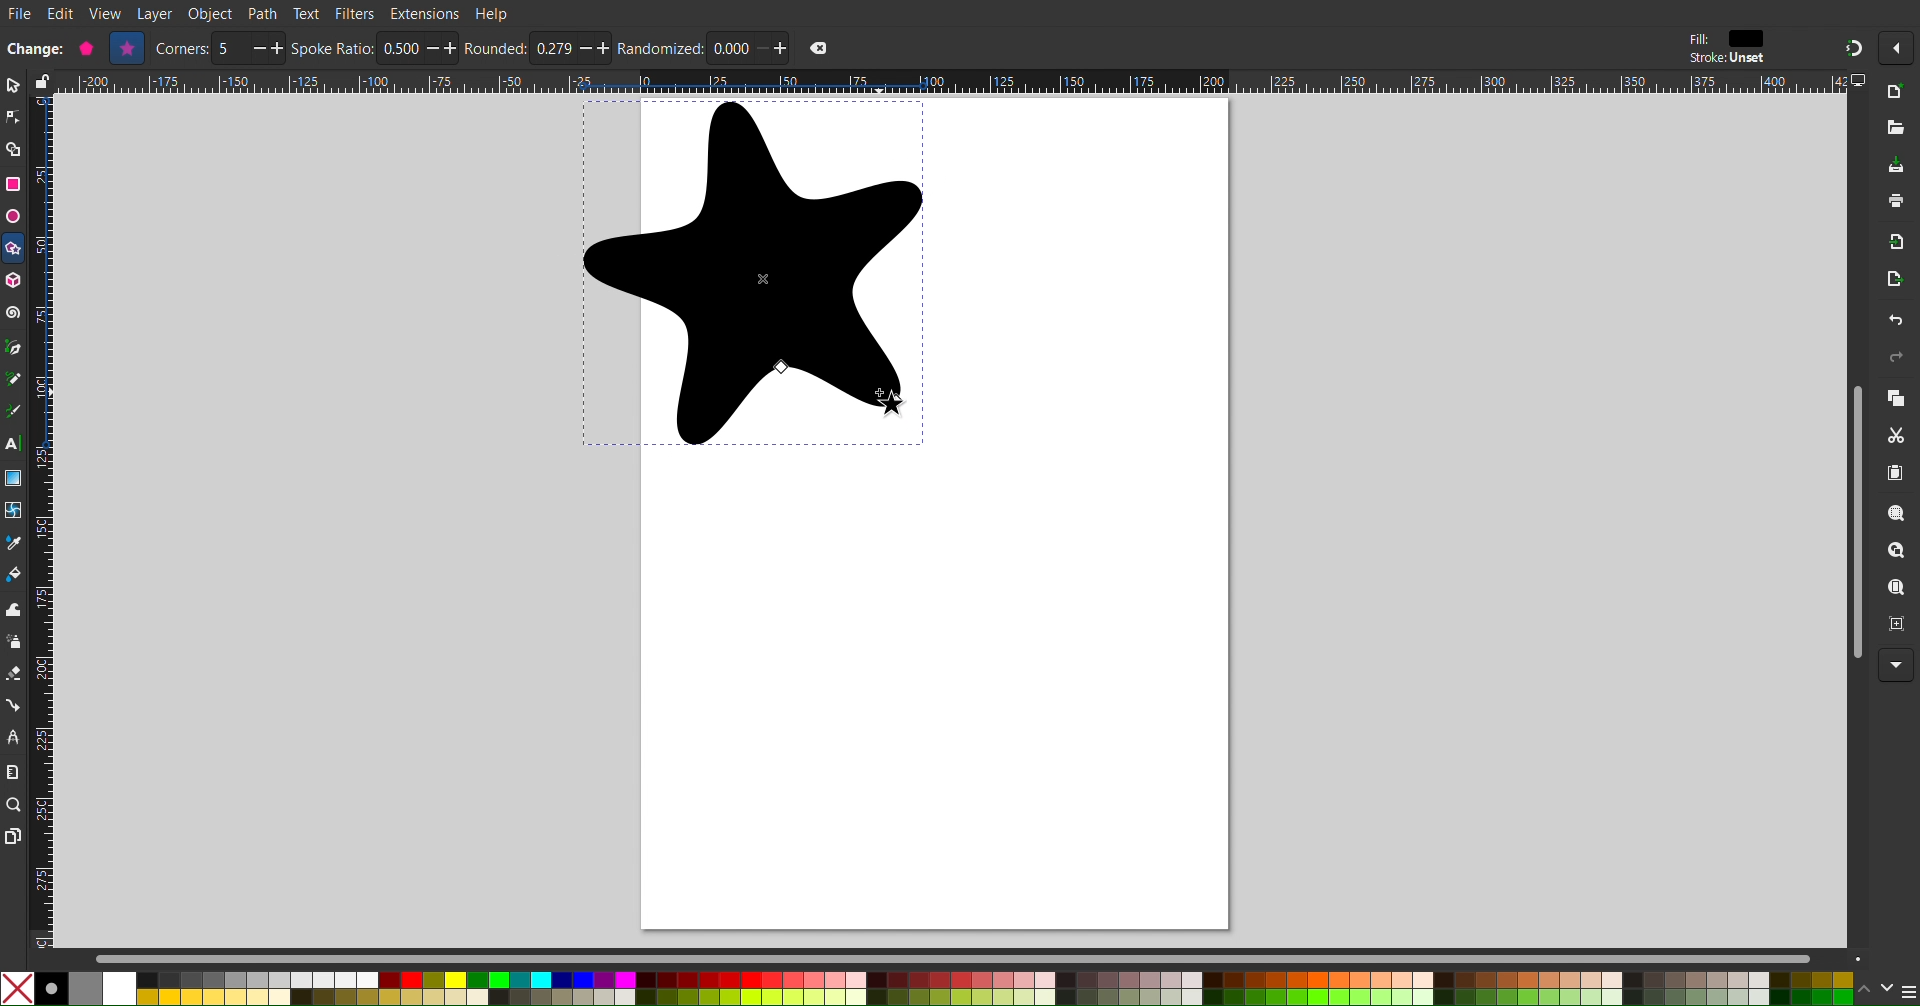 Image resolution: width=1920 pixels, height=1006 pixels. I want to click on Save, so click(1896, 166).